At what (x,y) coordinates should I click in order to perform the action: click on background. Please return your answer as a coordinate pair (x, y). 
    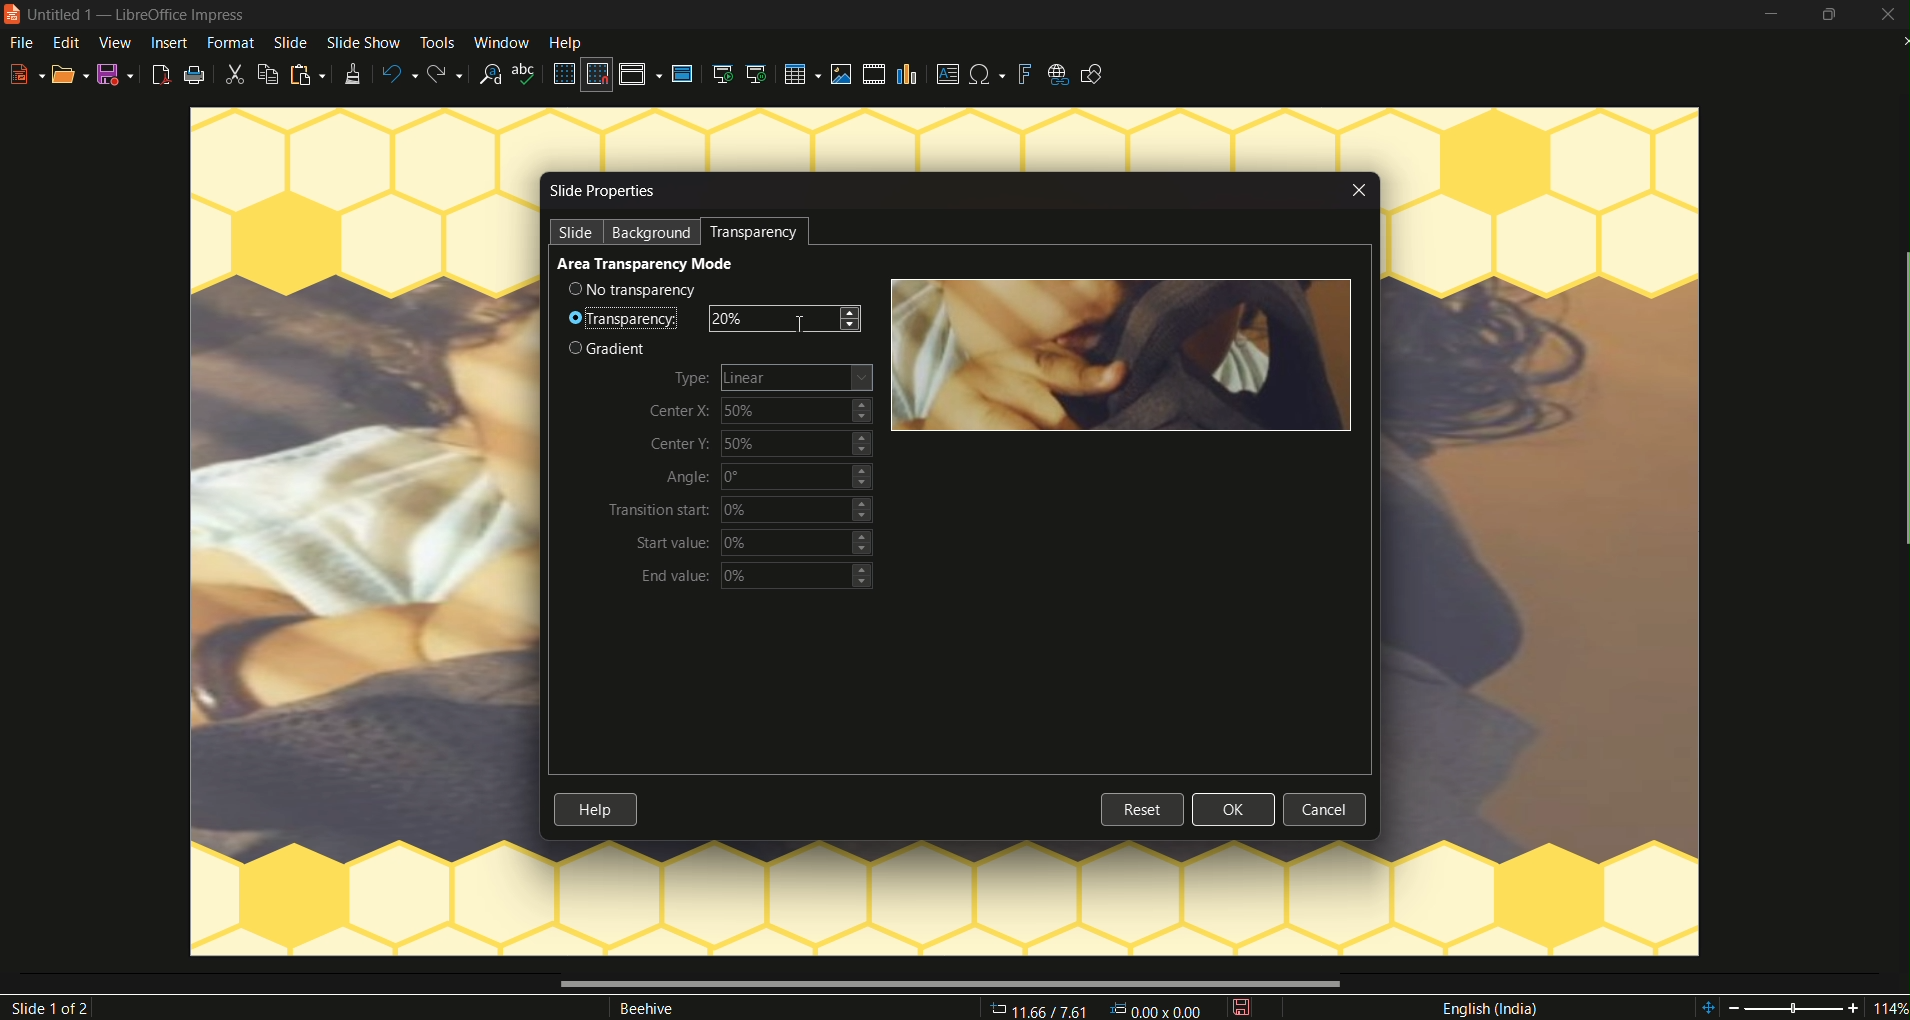
    Looking at the image, I should click on (654, 233).